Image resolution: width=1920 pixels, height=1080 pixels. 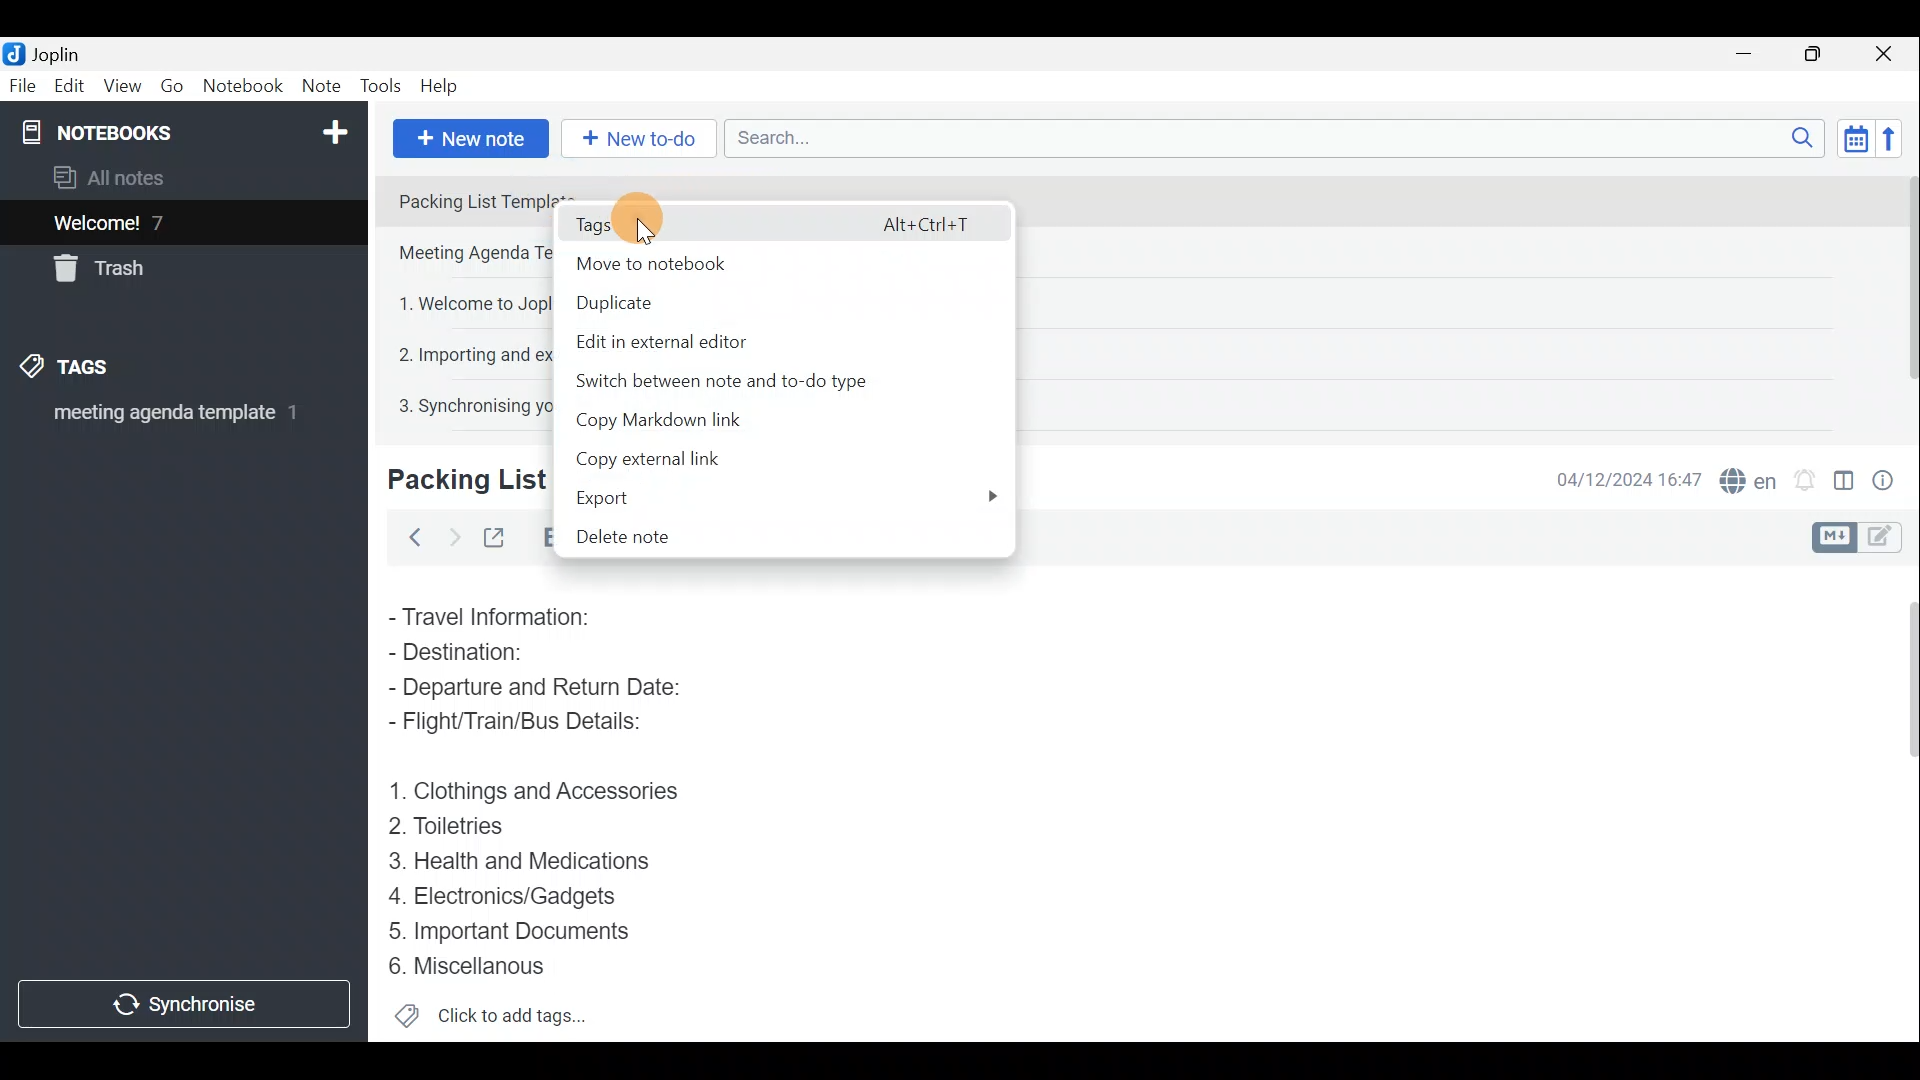 What do you see at coordinates (153, 222) in the screenshot?
I see `Welcome` at bounding box center [153, 222].